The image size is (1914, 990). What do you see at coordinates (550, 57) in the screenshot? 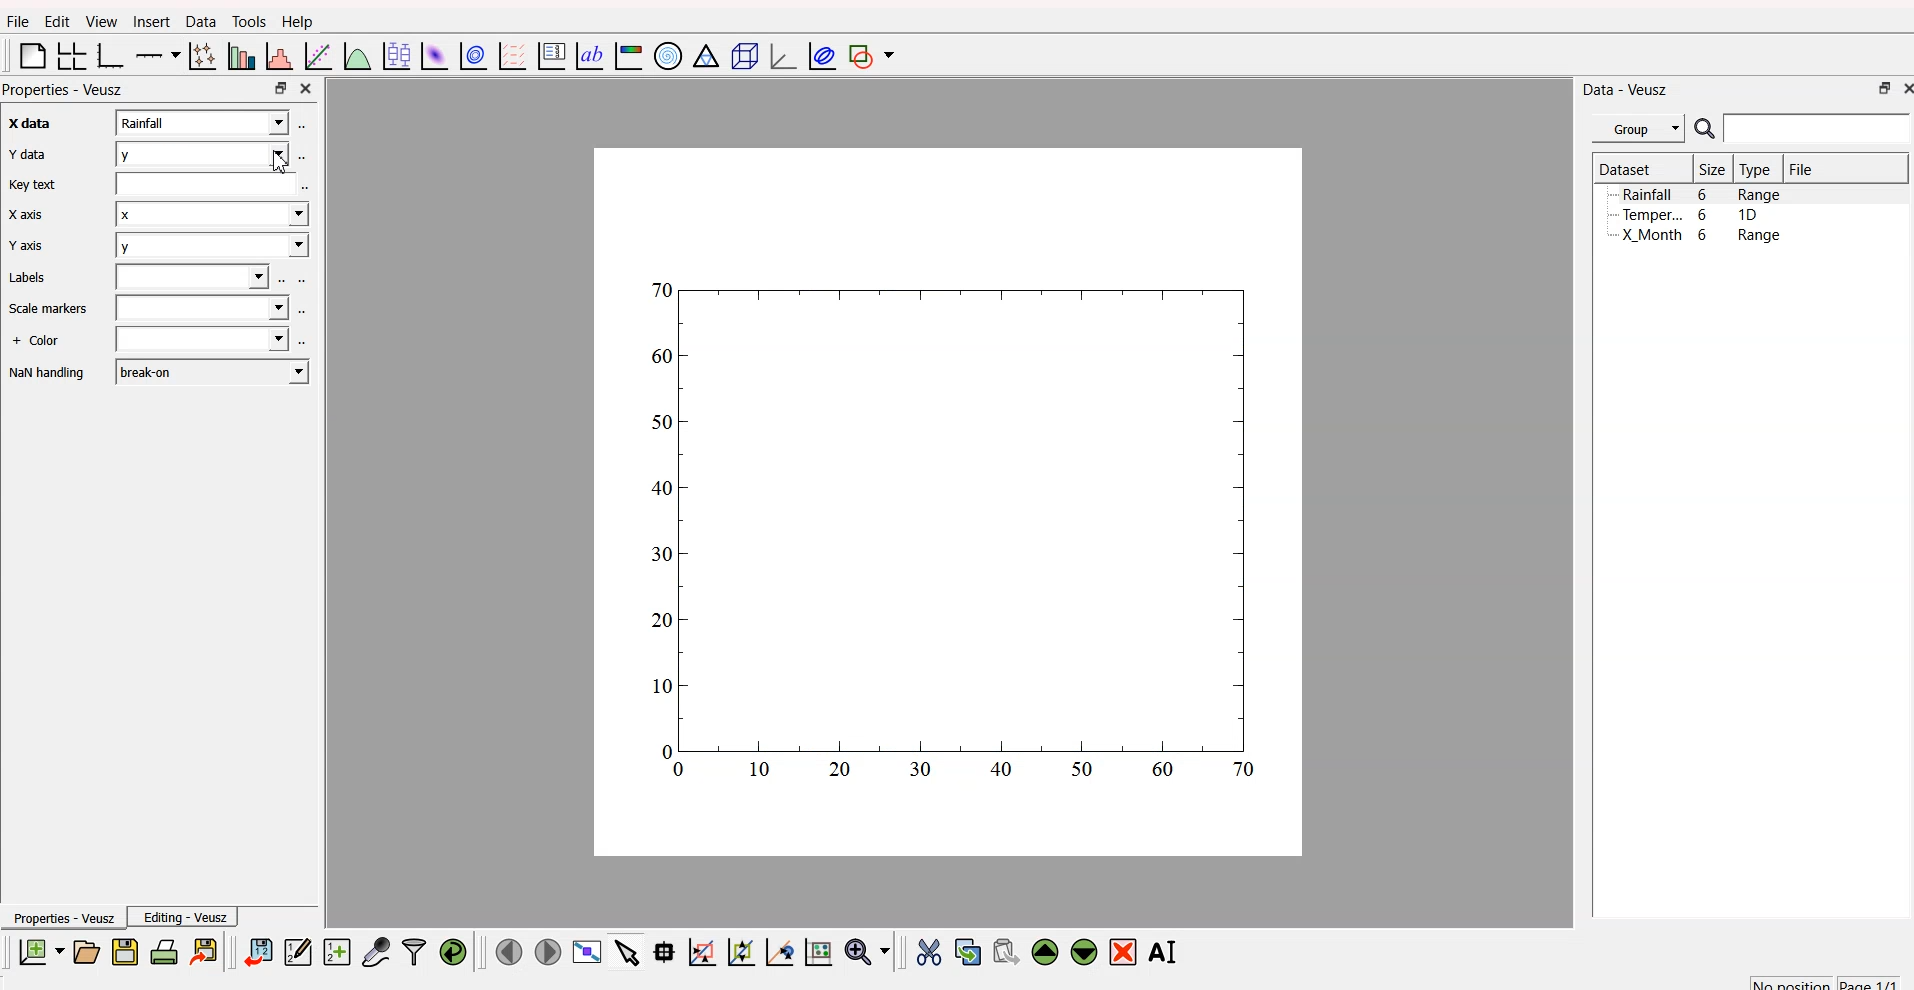
I see `plot key` at bounding box center [550, 57].